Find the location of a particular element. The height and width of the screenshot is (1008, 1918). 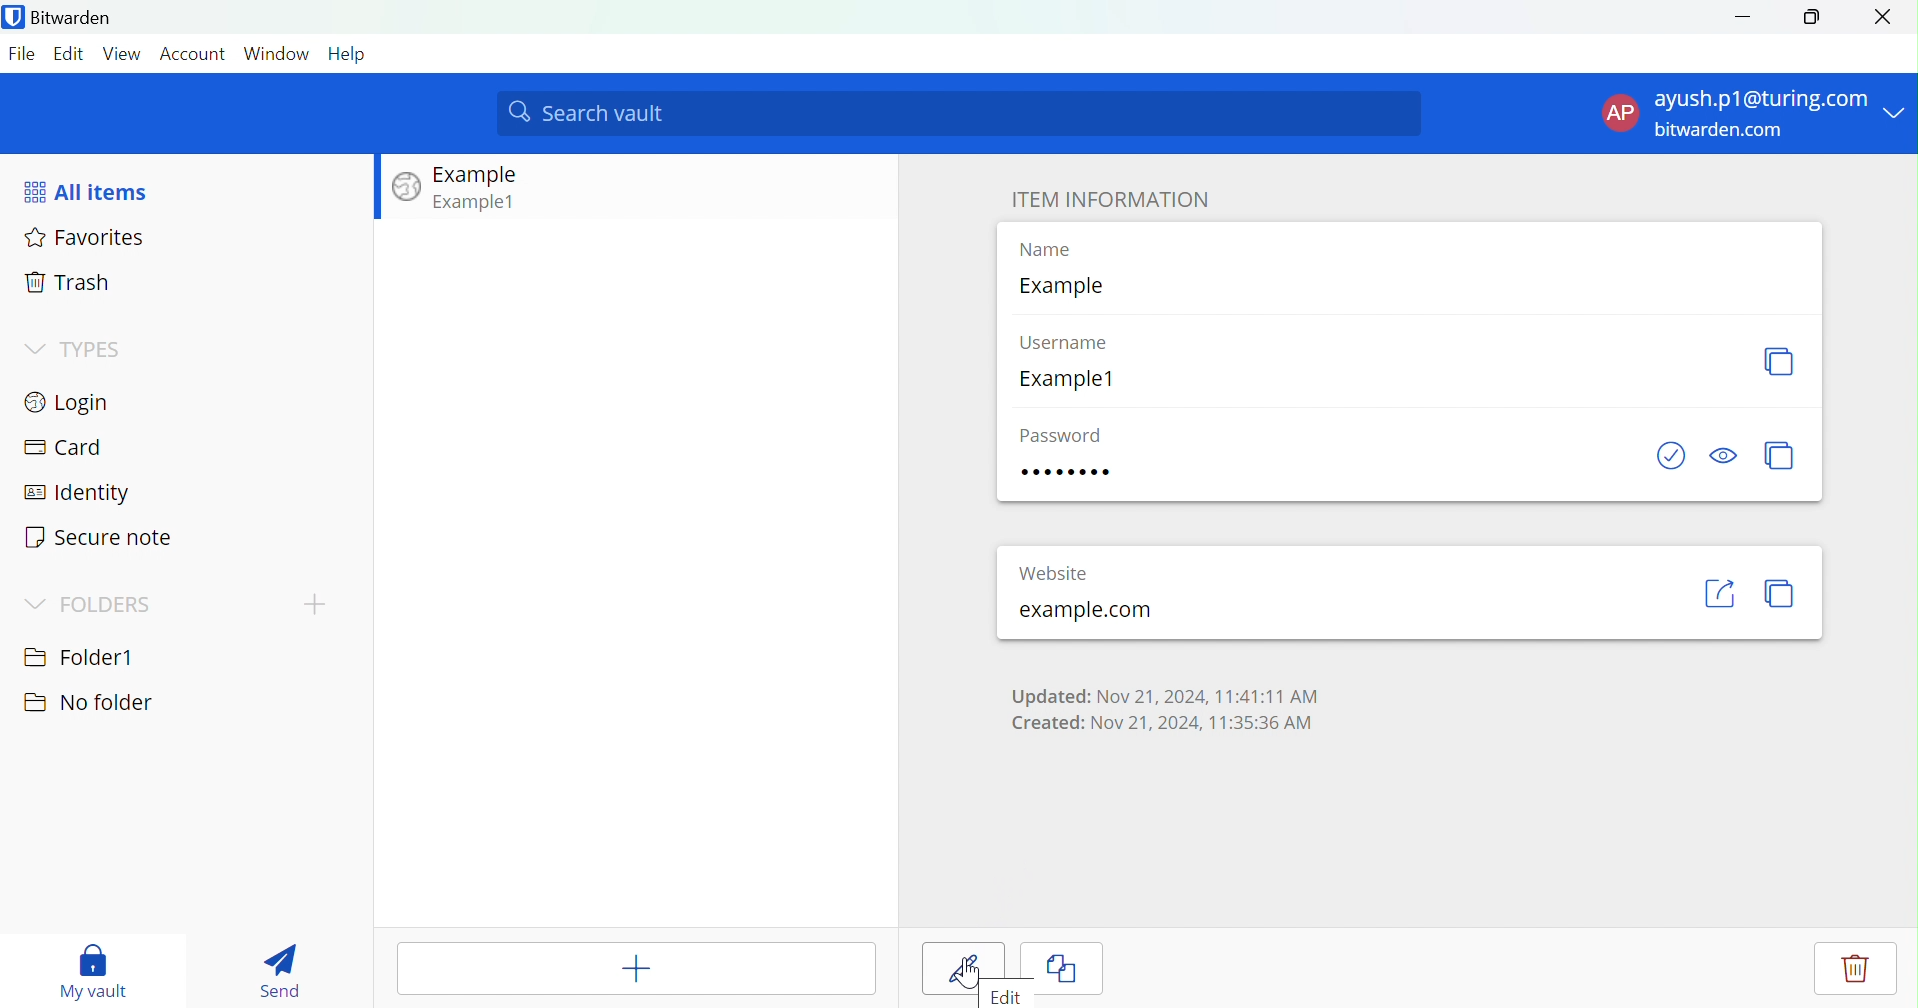

Send is located at coordinates (279, 971).